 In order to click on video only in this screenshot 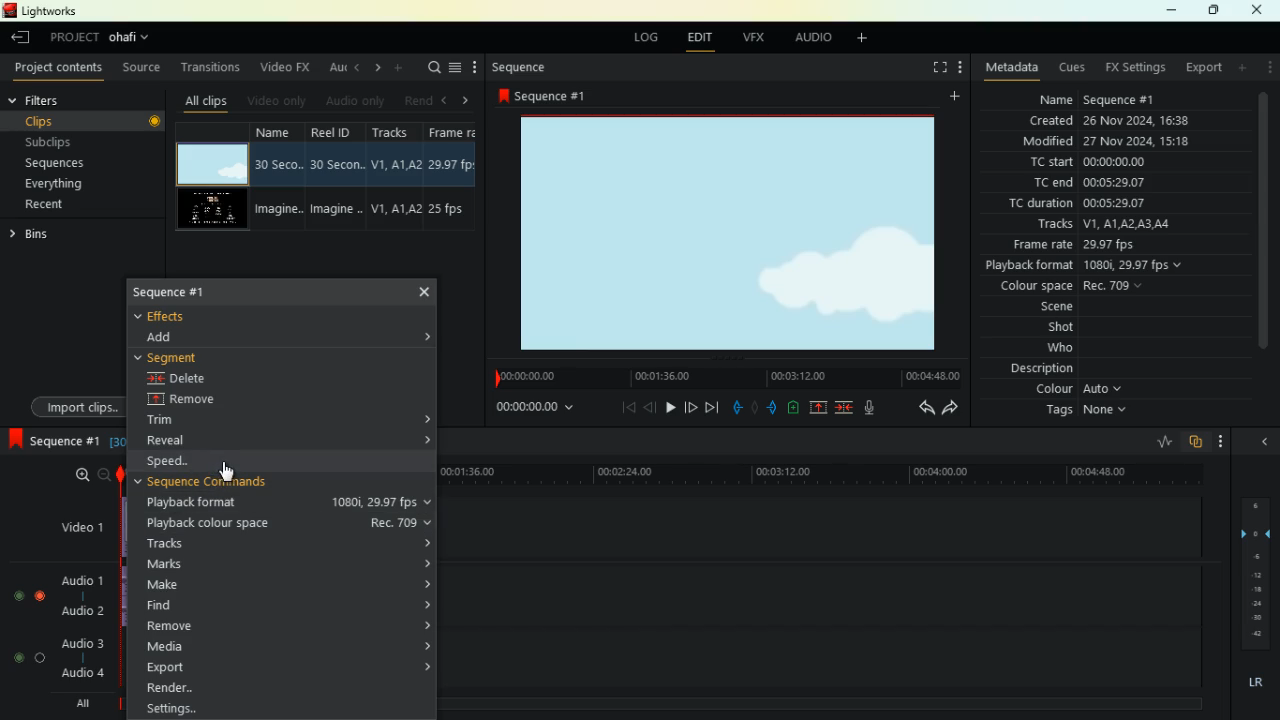, I will do `click(279, 101)`.